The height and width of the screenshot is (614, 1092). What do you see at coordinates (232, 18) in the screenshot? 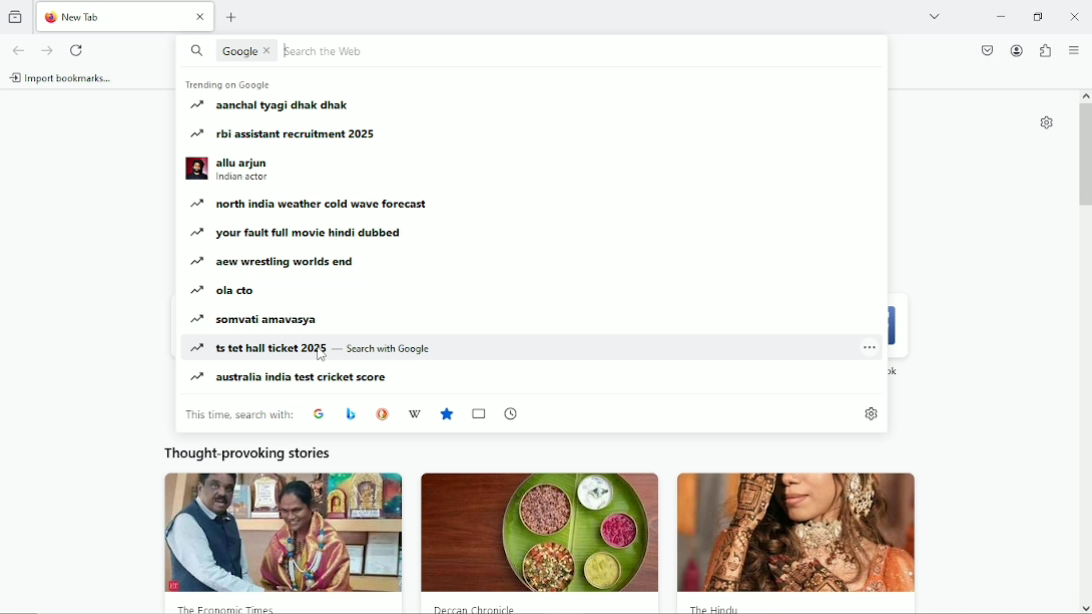
I see `add tab` at bounding box center [232, 18].